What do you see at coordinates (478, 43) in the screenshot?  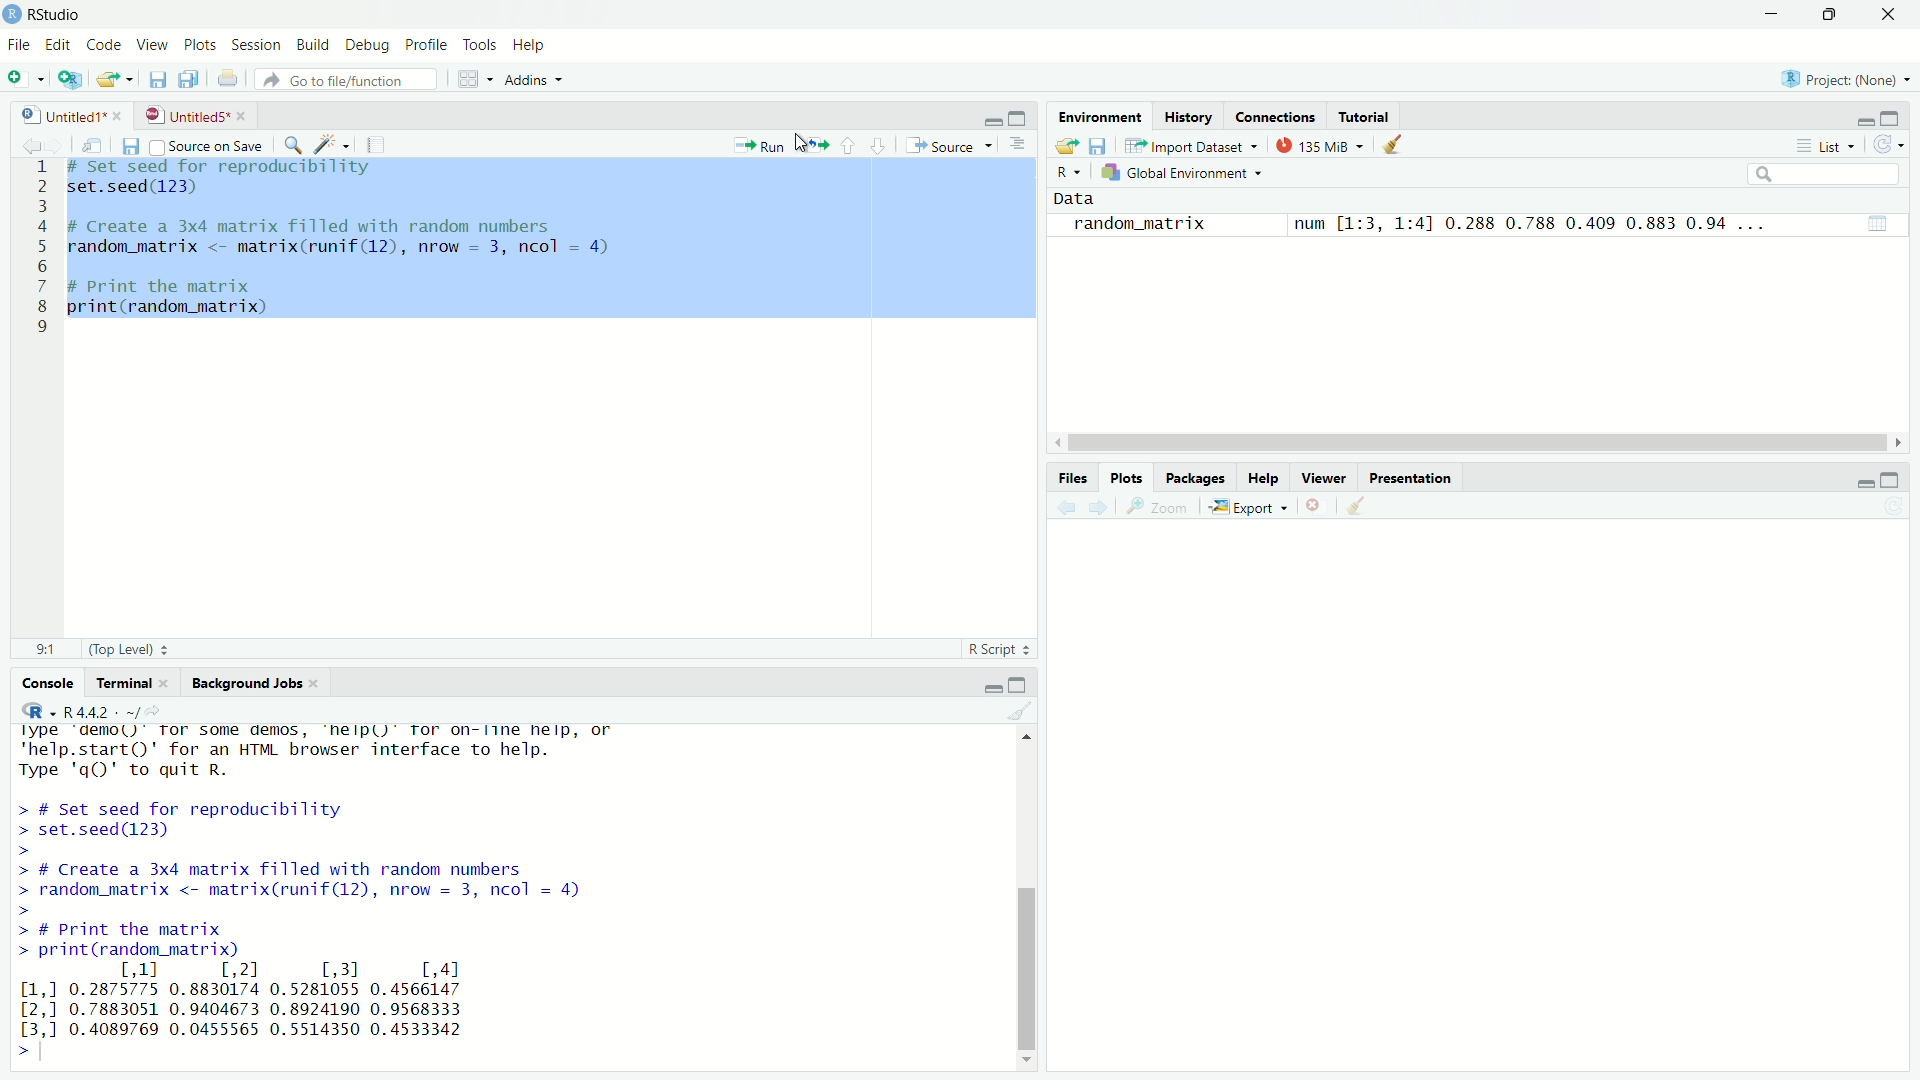 I see `Tools` at bounding box center [478, 43].